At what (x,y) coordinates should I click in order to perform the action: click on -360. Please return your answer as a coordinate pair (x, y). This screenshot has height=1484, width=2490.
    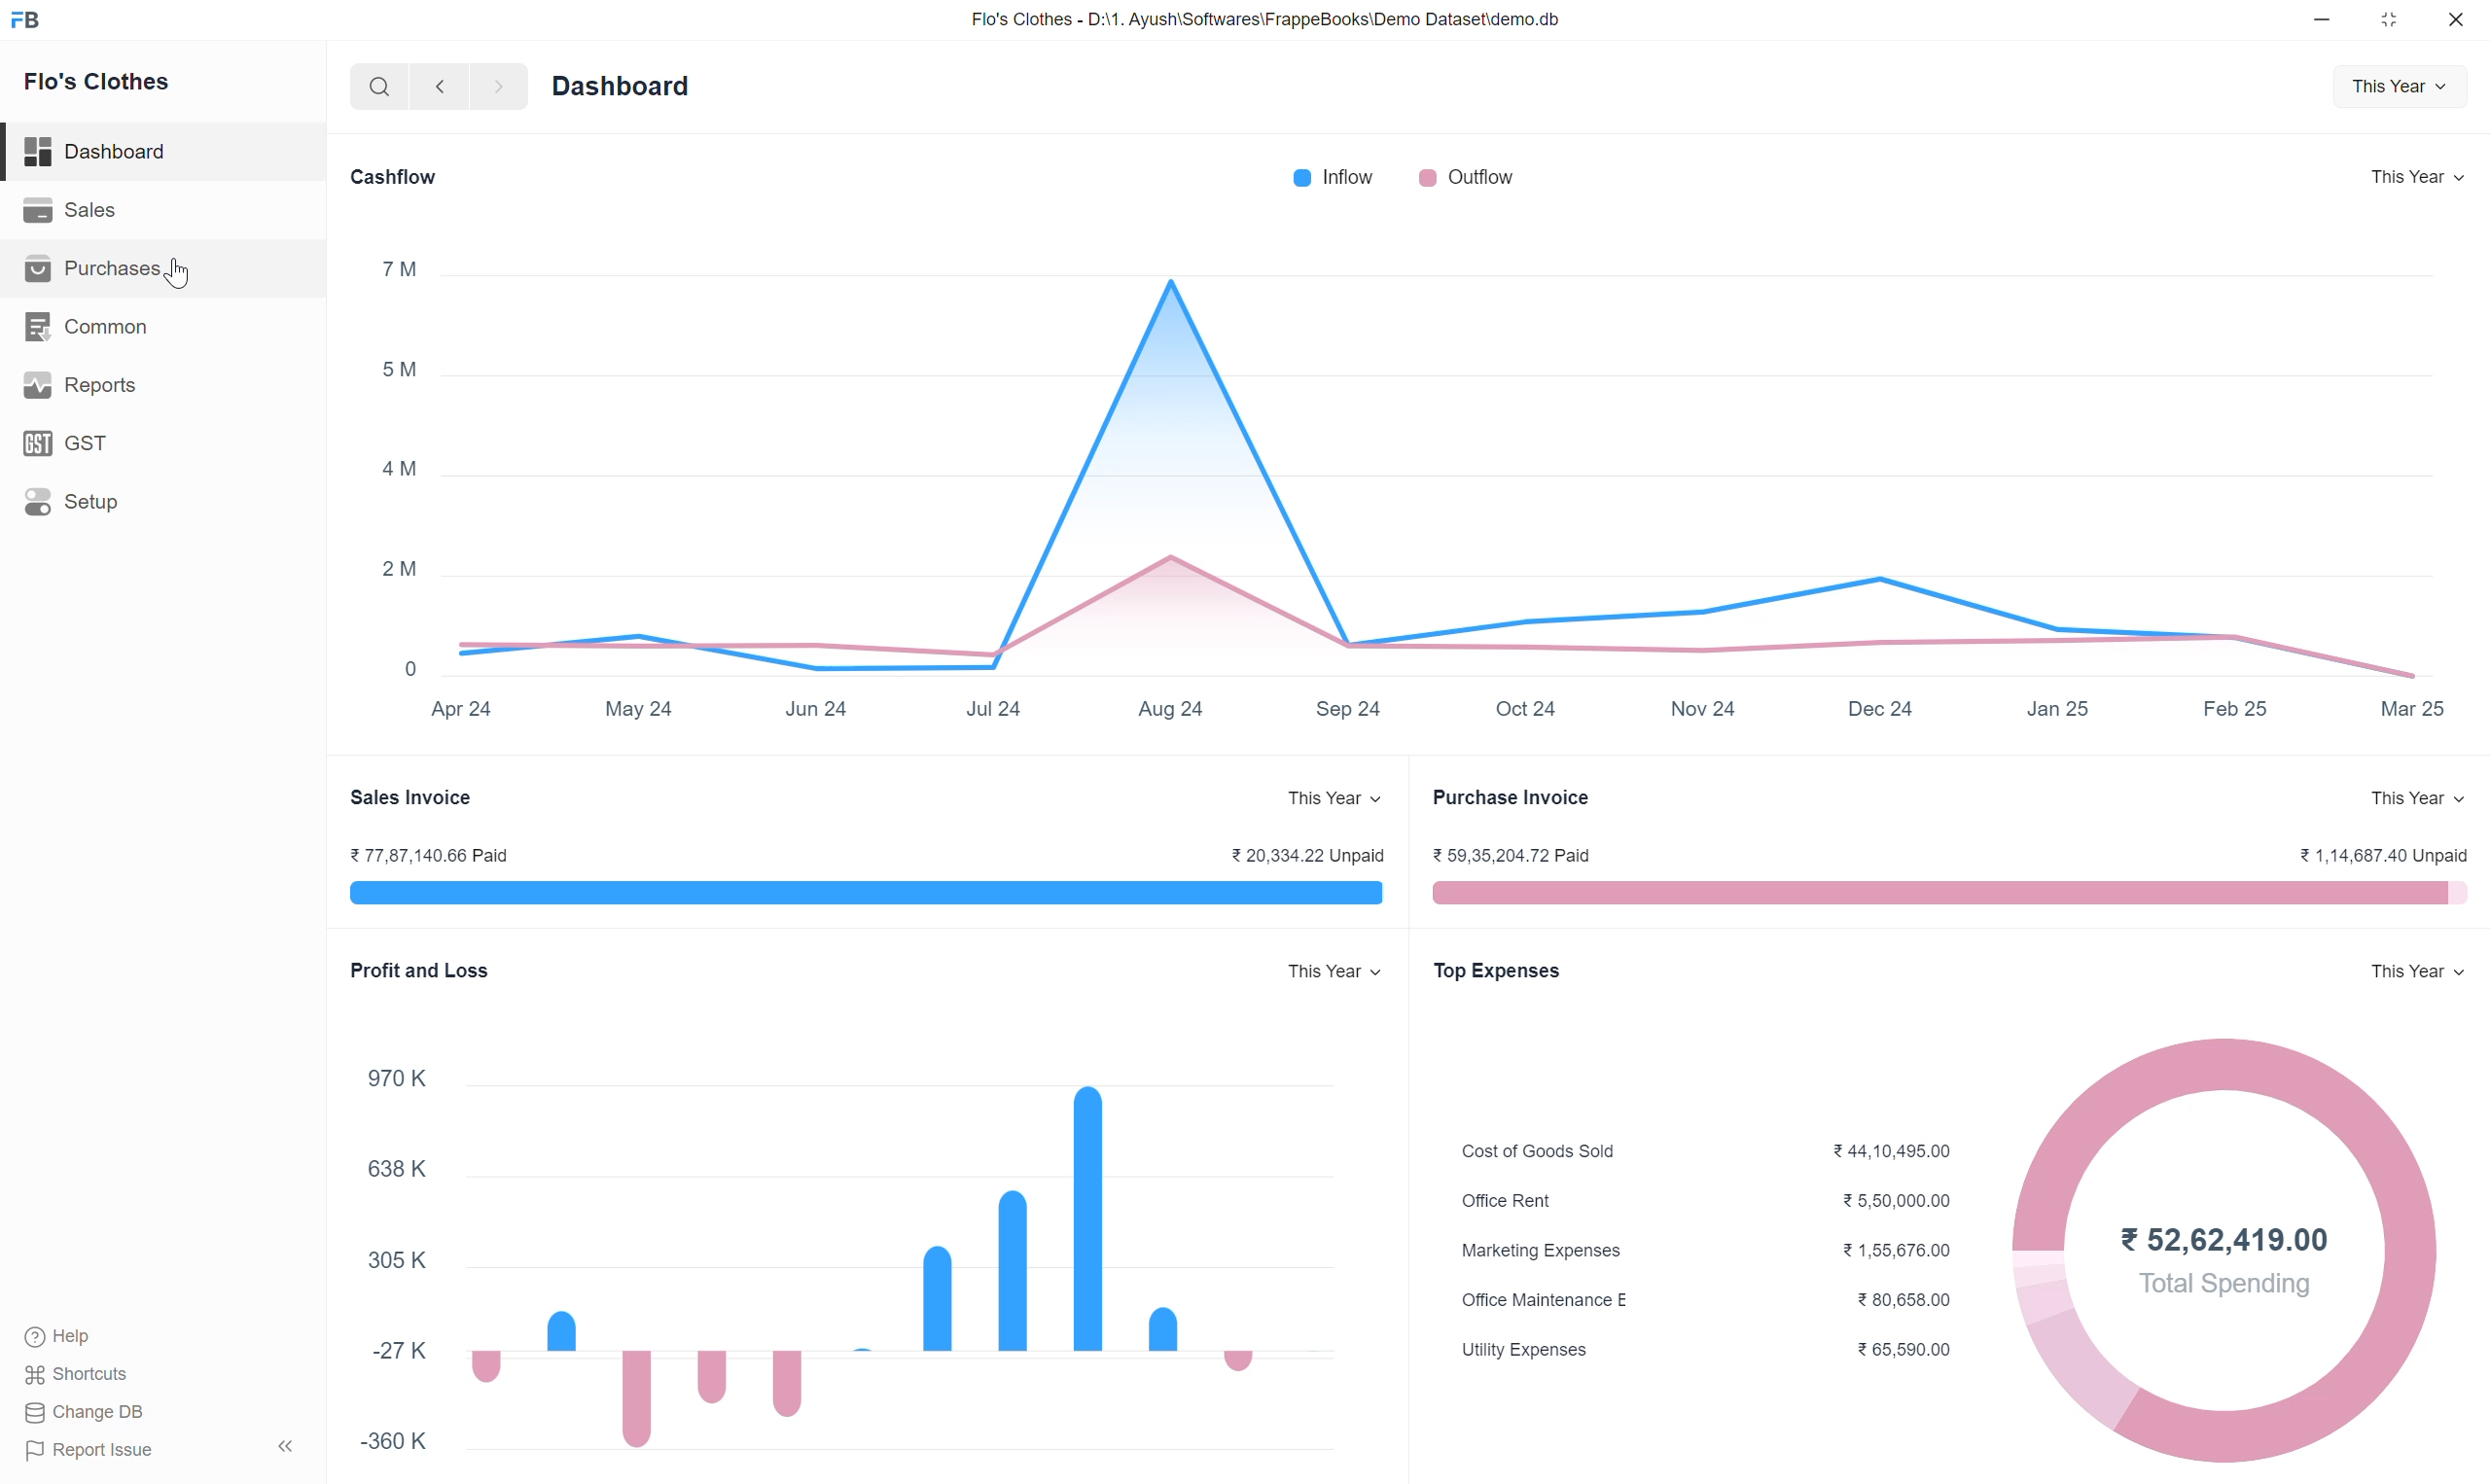
    Looking at the image, I should click on (398, 1442).